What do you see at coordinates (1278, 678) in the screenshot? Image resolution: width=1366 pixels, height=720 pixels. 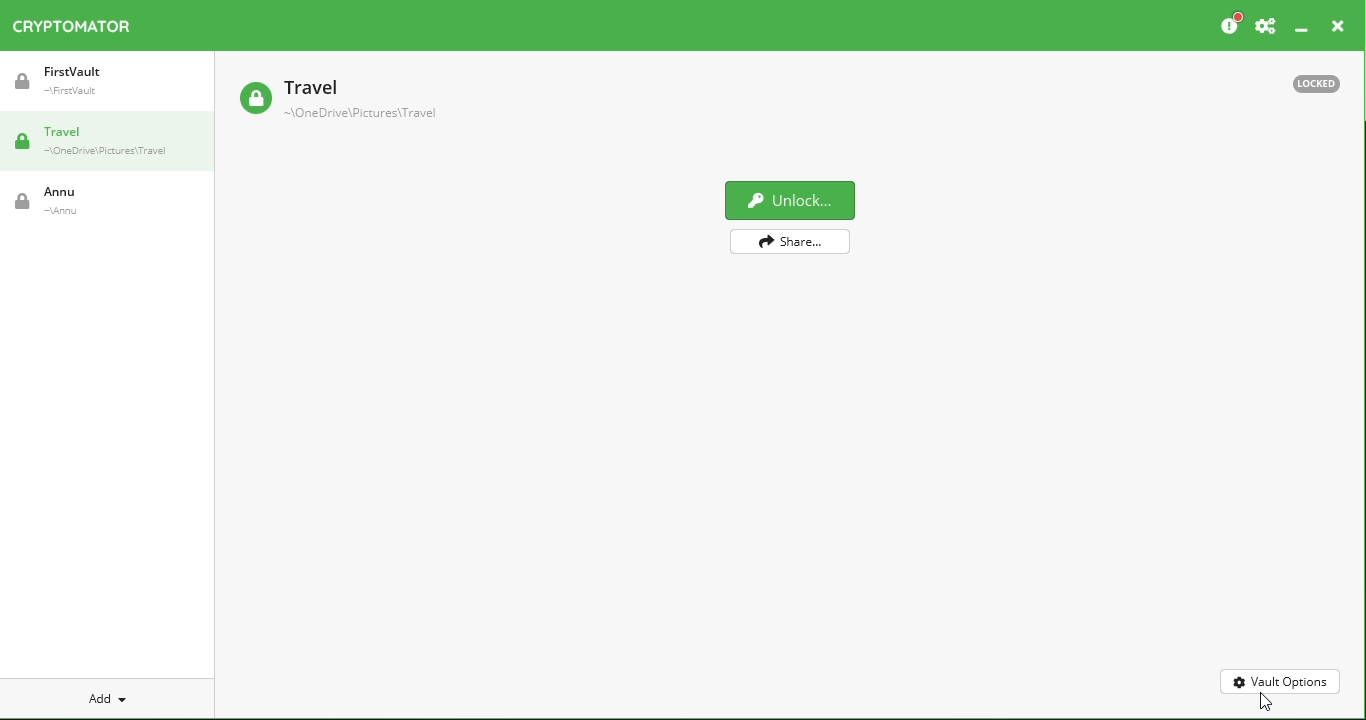 I see `Vault options` at bounding box center [1278, 678].